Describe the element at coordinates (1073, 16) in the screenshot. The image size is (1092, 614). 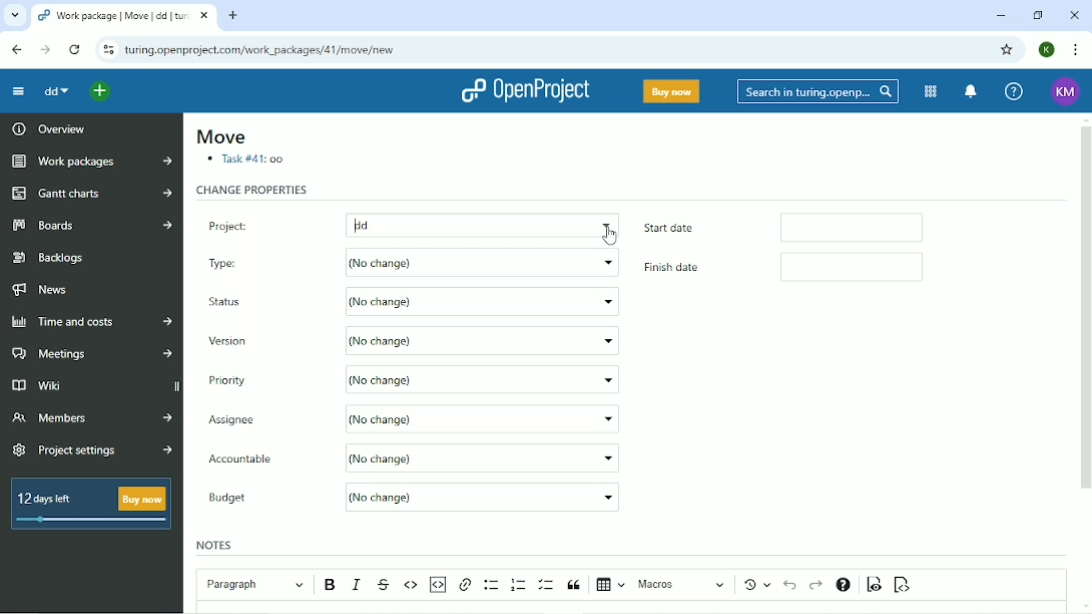
I see `Close` at that location.